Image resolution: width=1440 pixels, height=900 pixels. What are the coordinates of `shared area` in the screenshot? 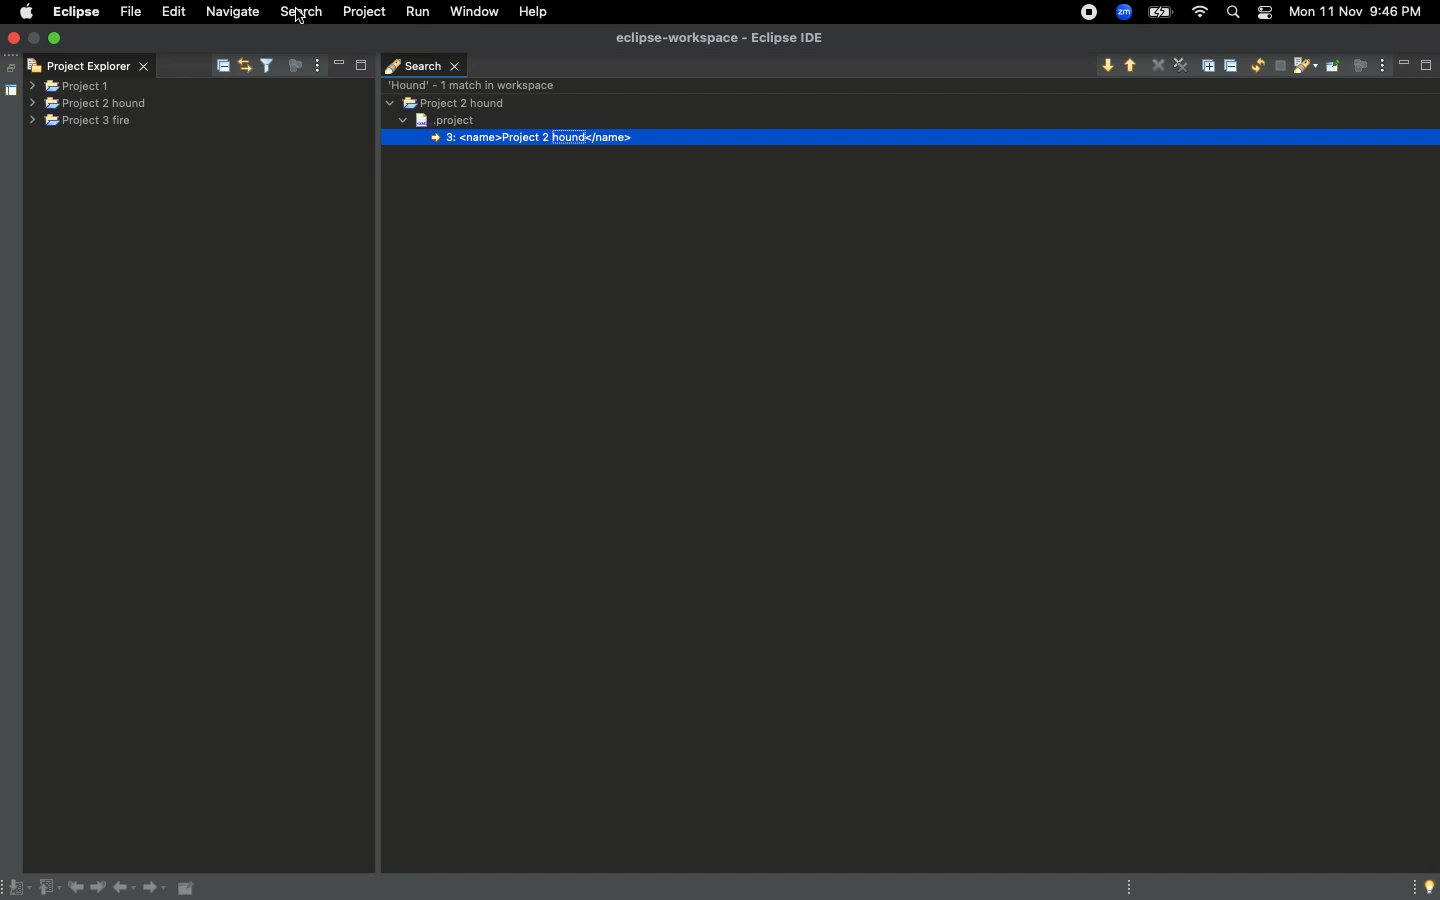 It's located at (1, 91).